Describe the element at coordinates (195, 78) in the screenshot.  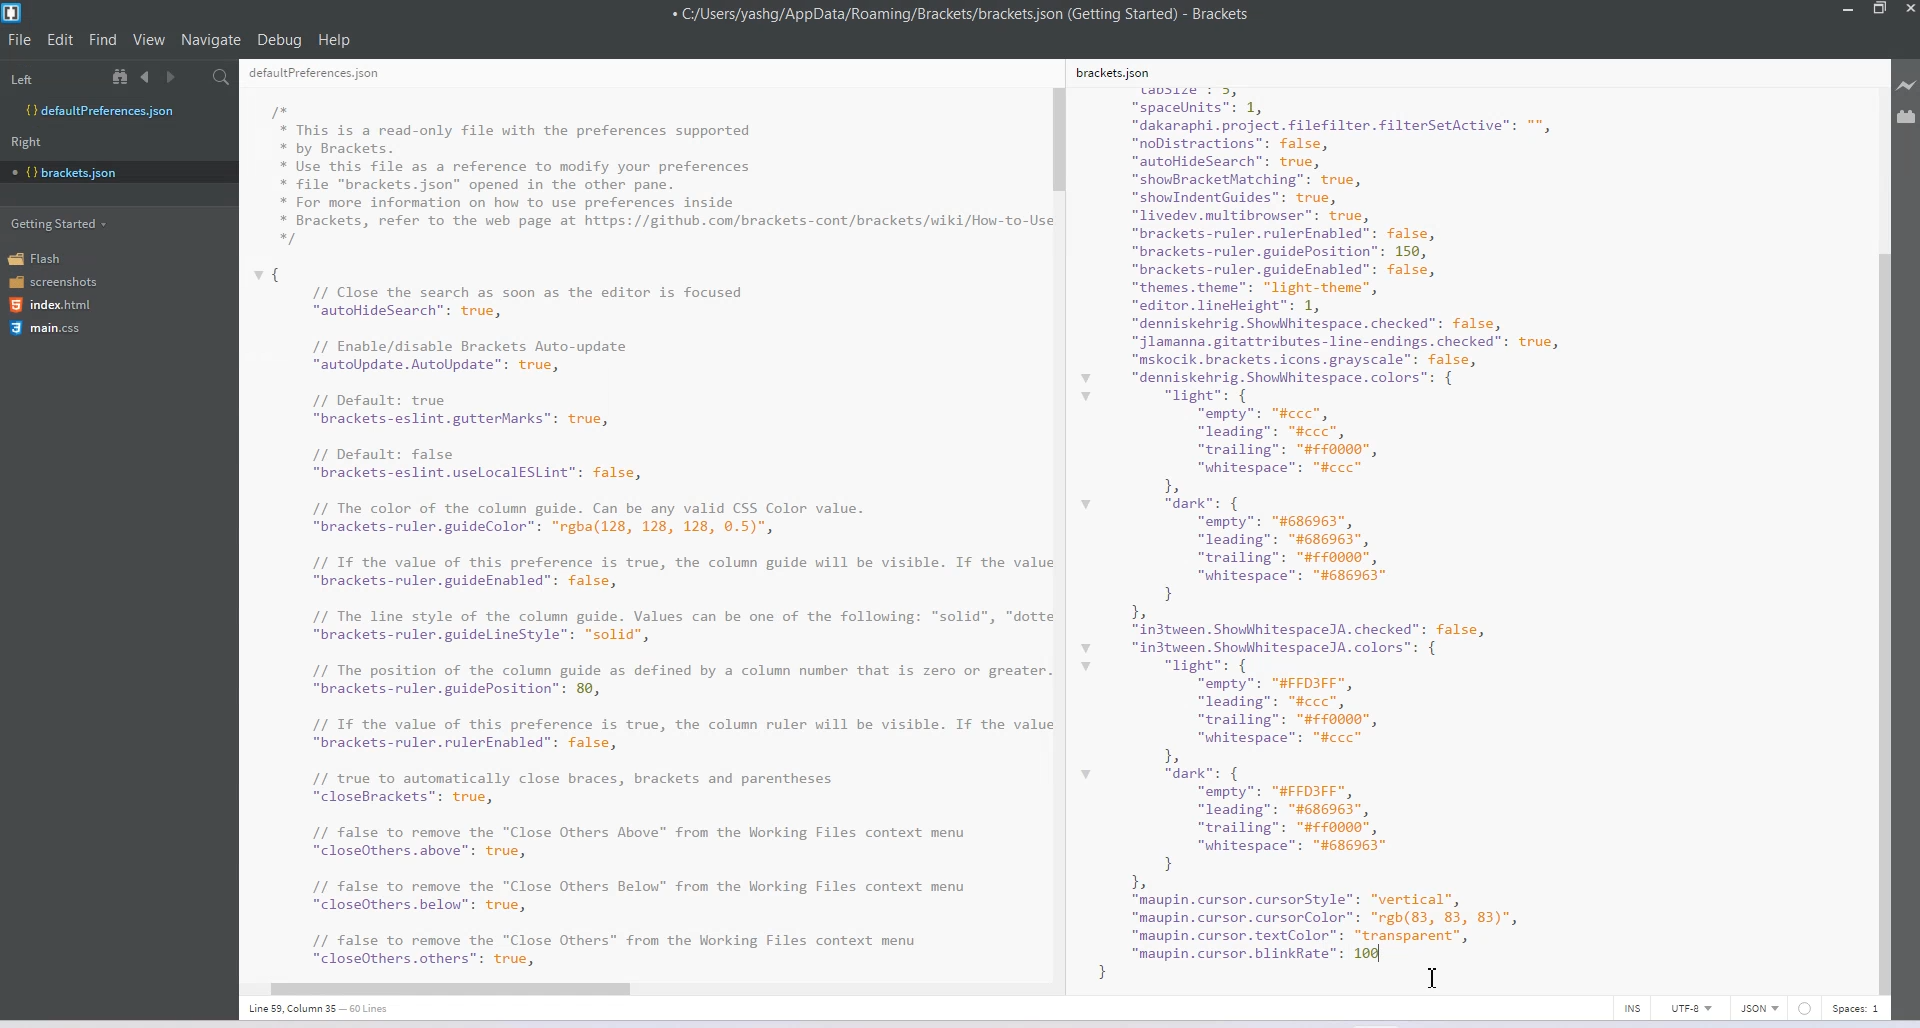
I see `Split editor vertically and Horizontally` at that location.